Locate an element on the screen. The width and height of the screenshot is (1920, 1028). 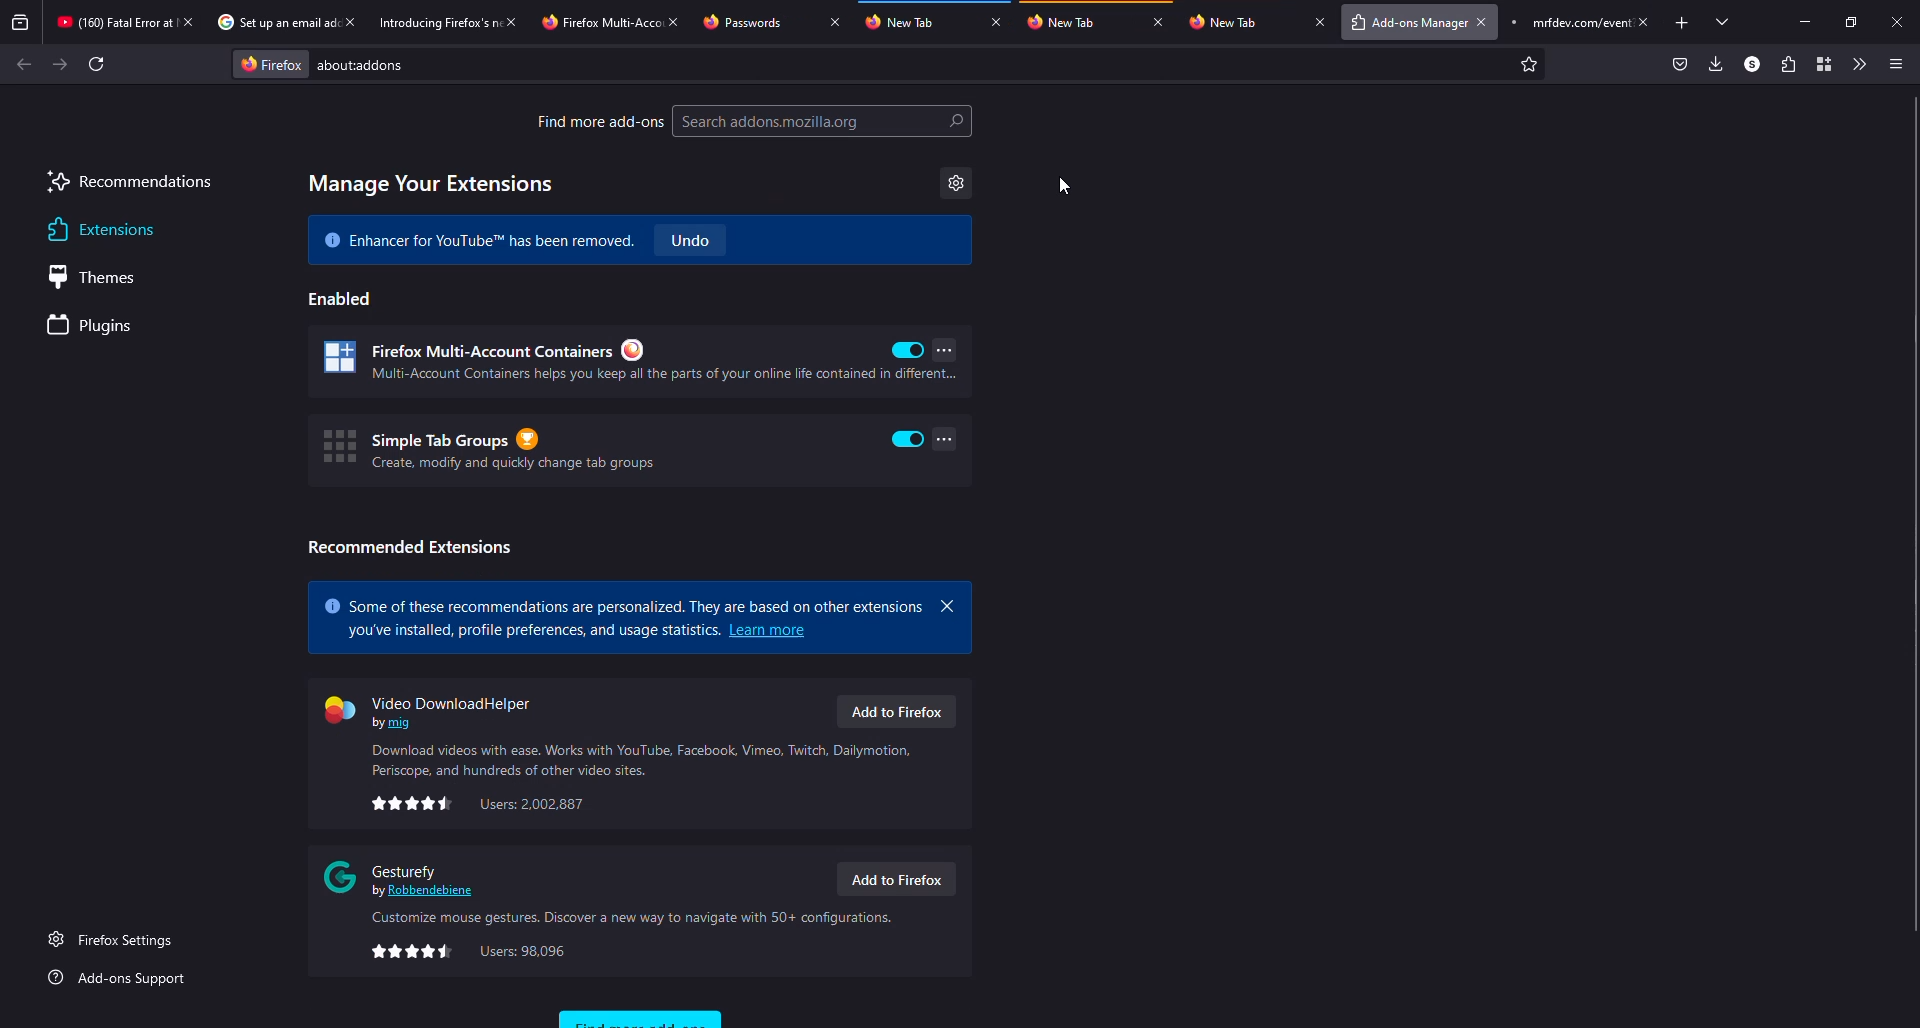
firefox settings is located at coordinates (115, 939).